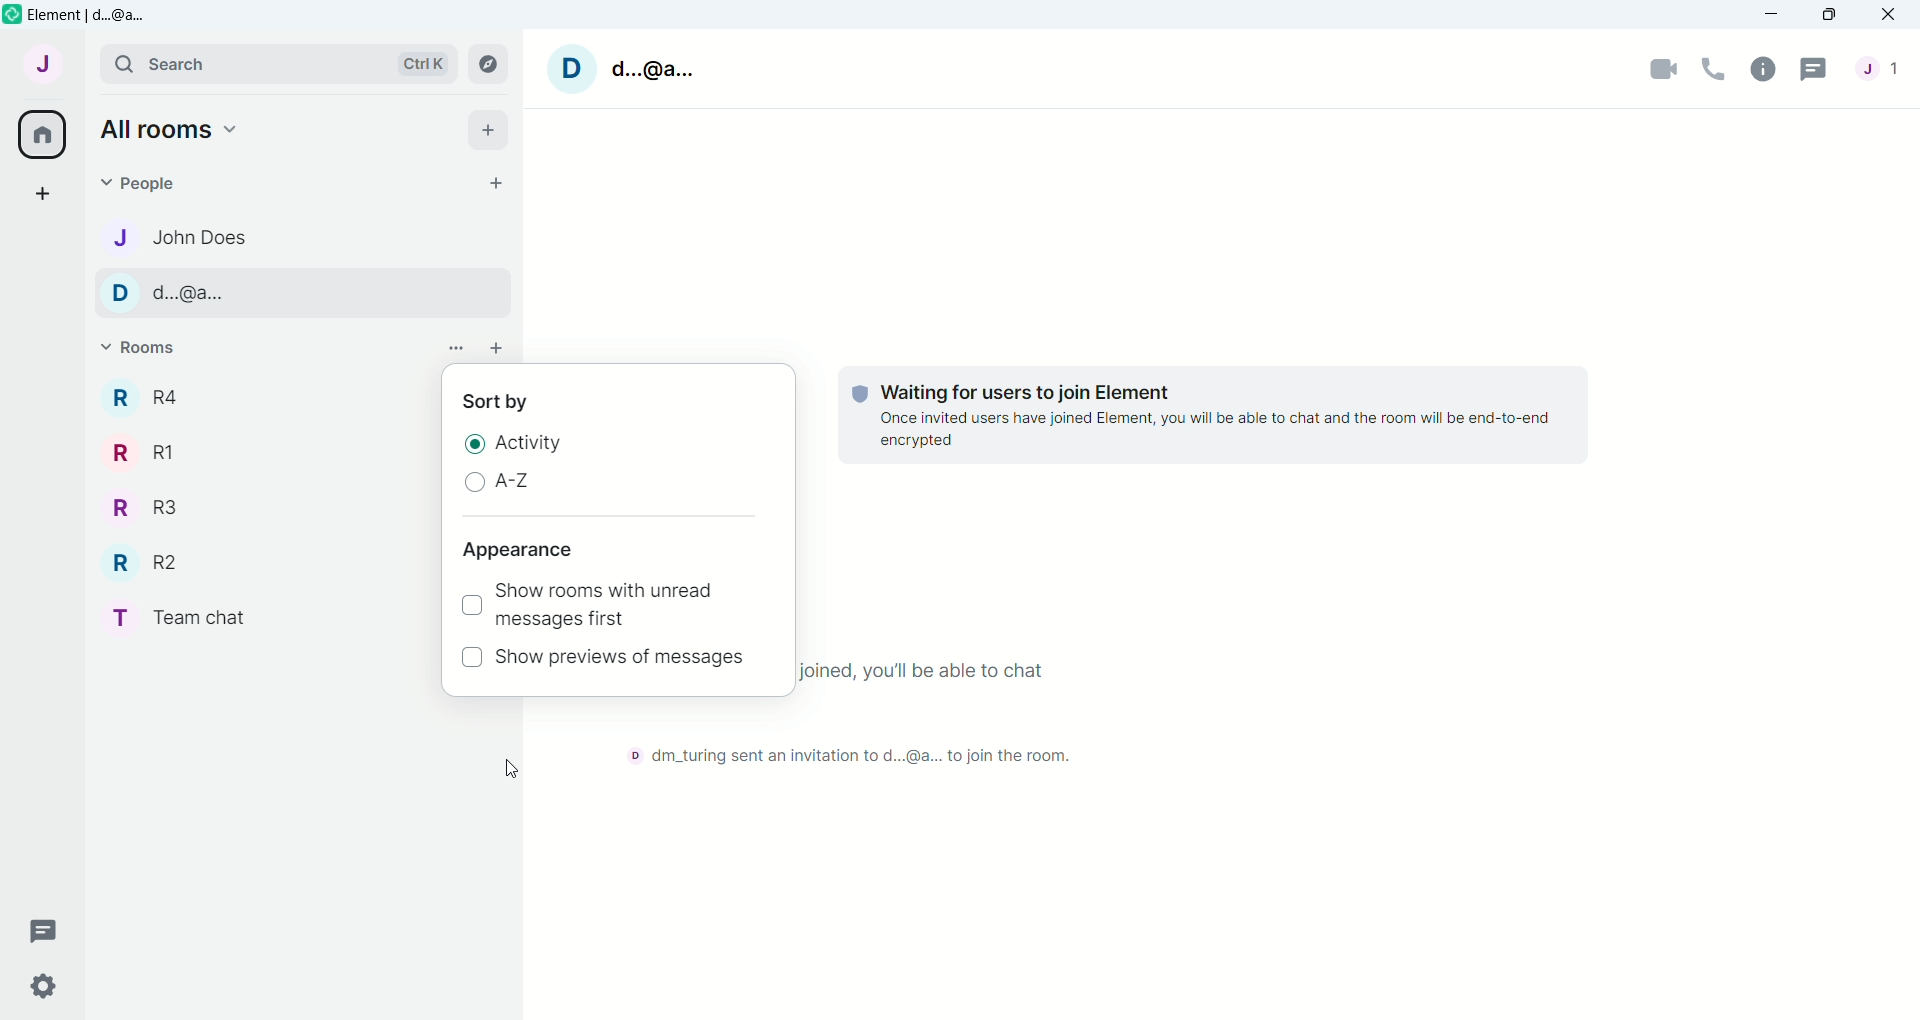  Describe the element at coordinates (470, 606) in the screenshot. I see `Checkbox` at that location.